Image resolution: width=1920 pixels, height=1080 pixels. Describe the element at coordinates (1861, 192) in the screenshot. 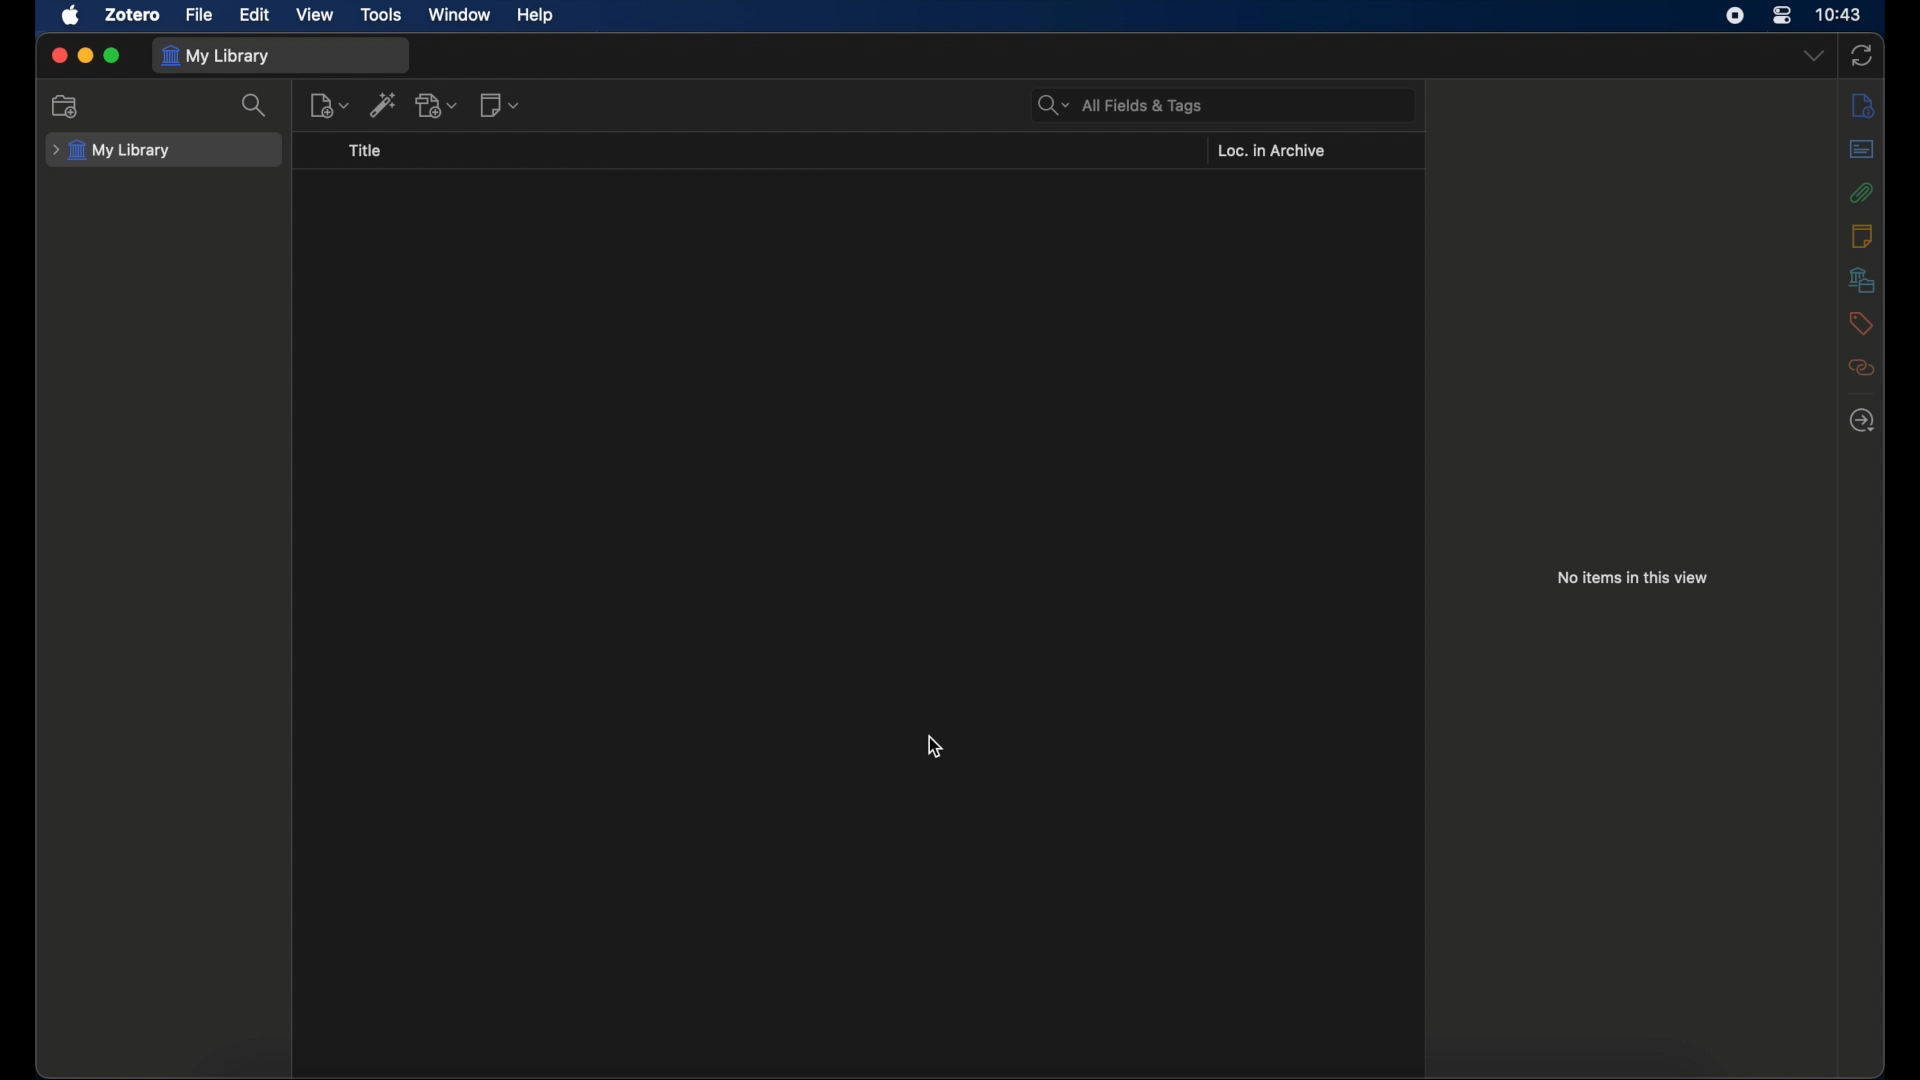

I see `attachments` at that location.